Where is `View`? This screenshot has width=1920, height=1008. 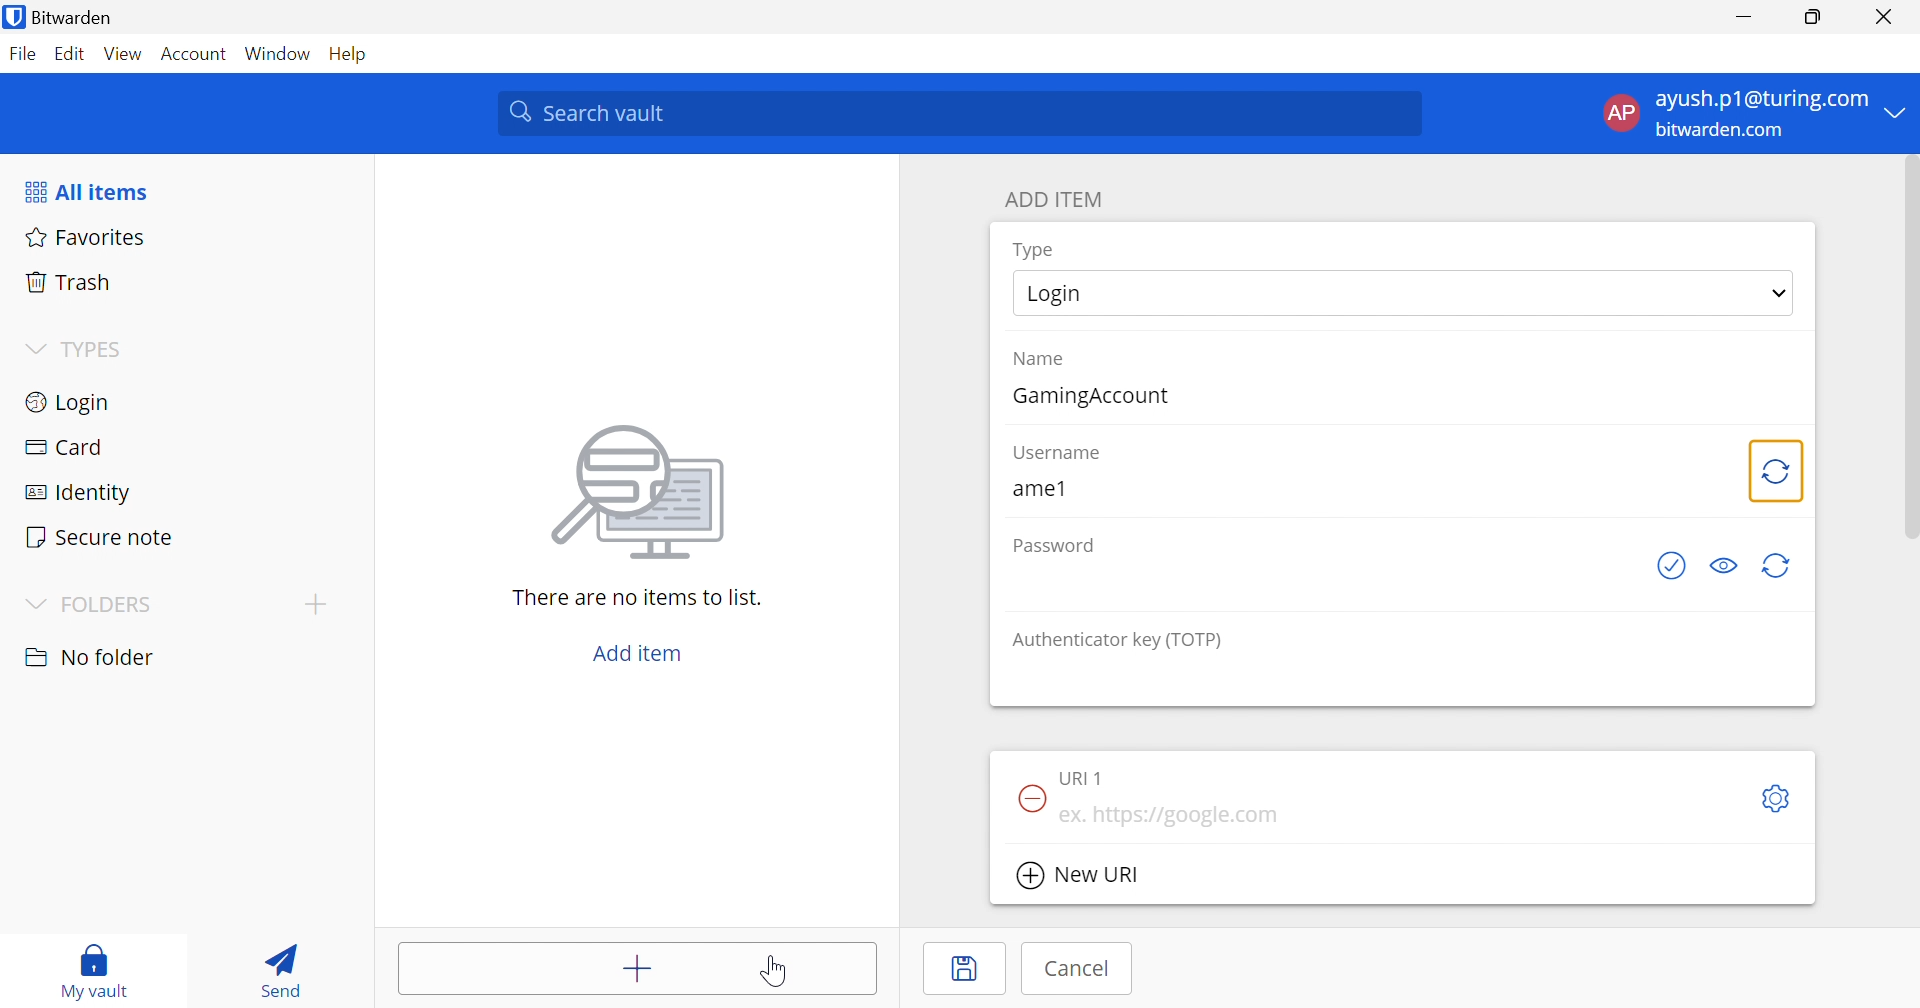 View is located at coordinates (127, 55).